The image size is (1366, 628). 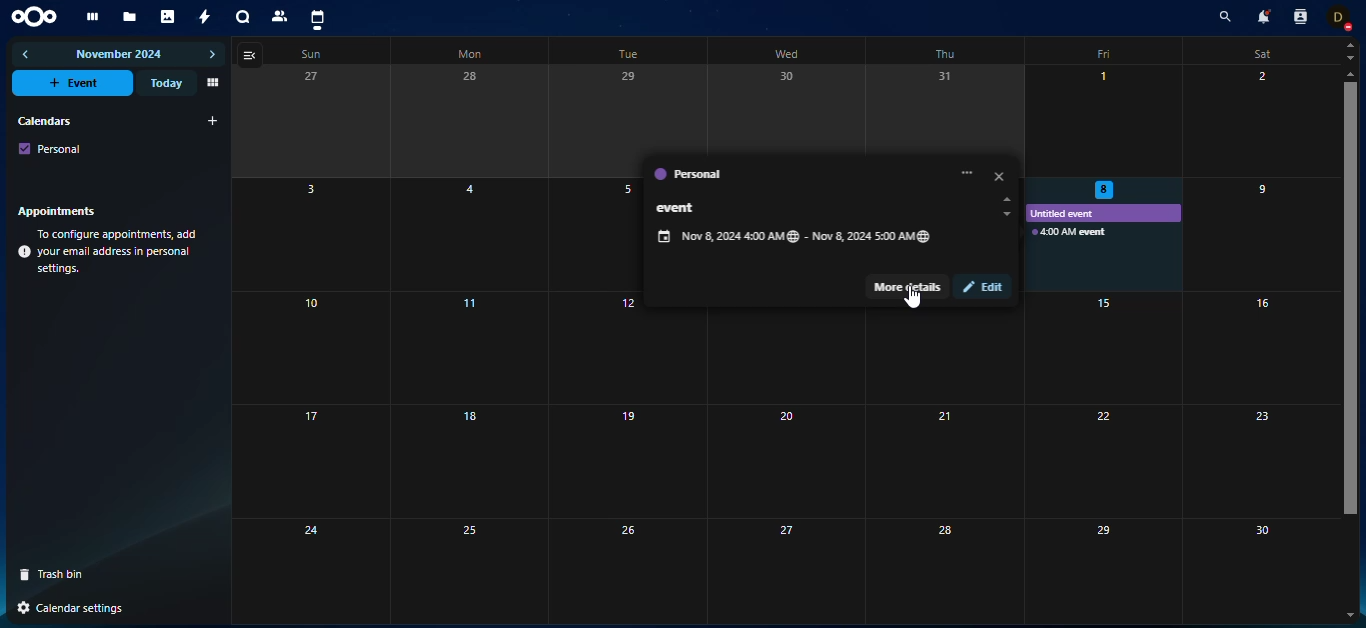 What do you see at coordinates (169, 17) in the screenshot?
I see `photos` at bounding box center [169, 17].